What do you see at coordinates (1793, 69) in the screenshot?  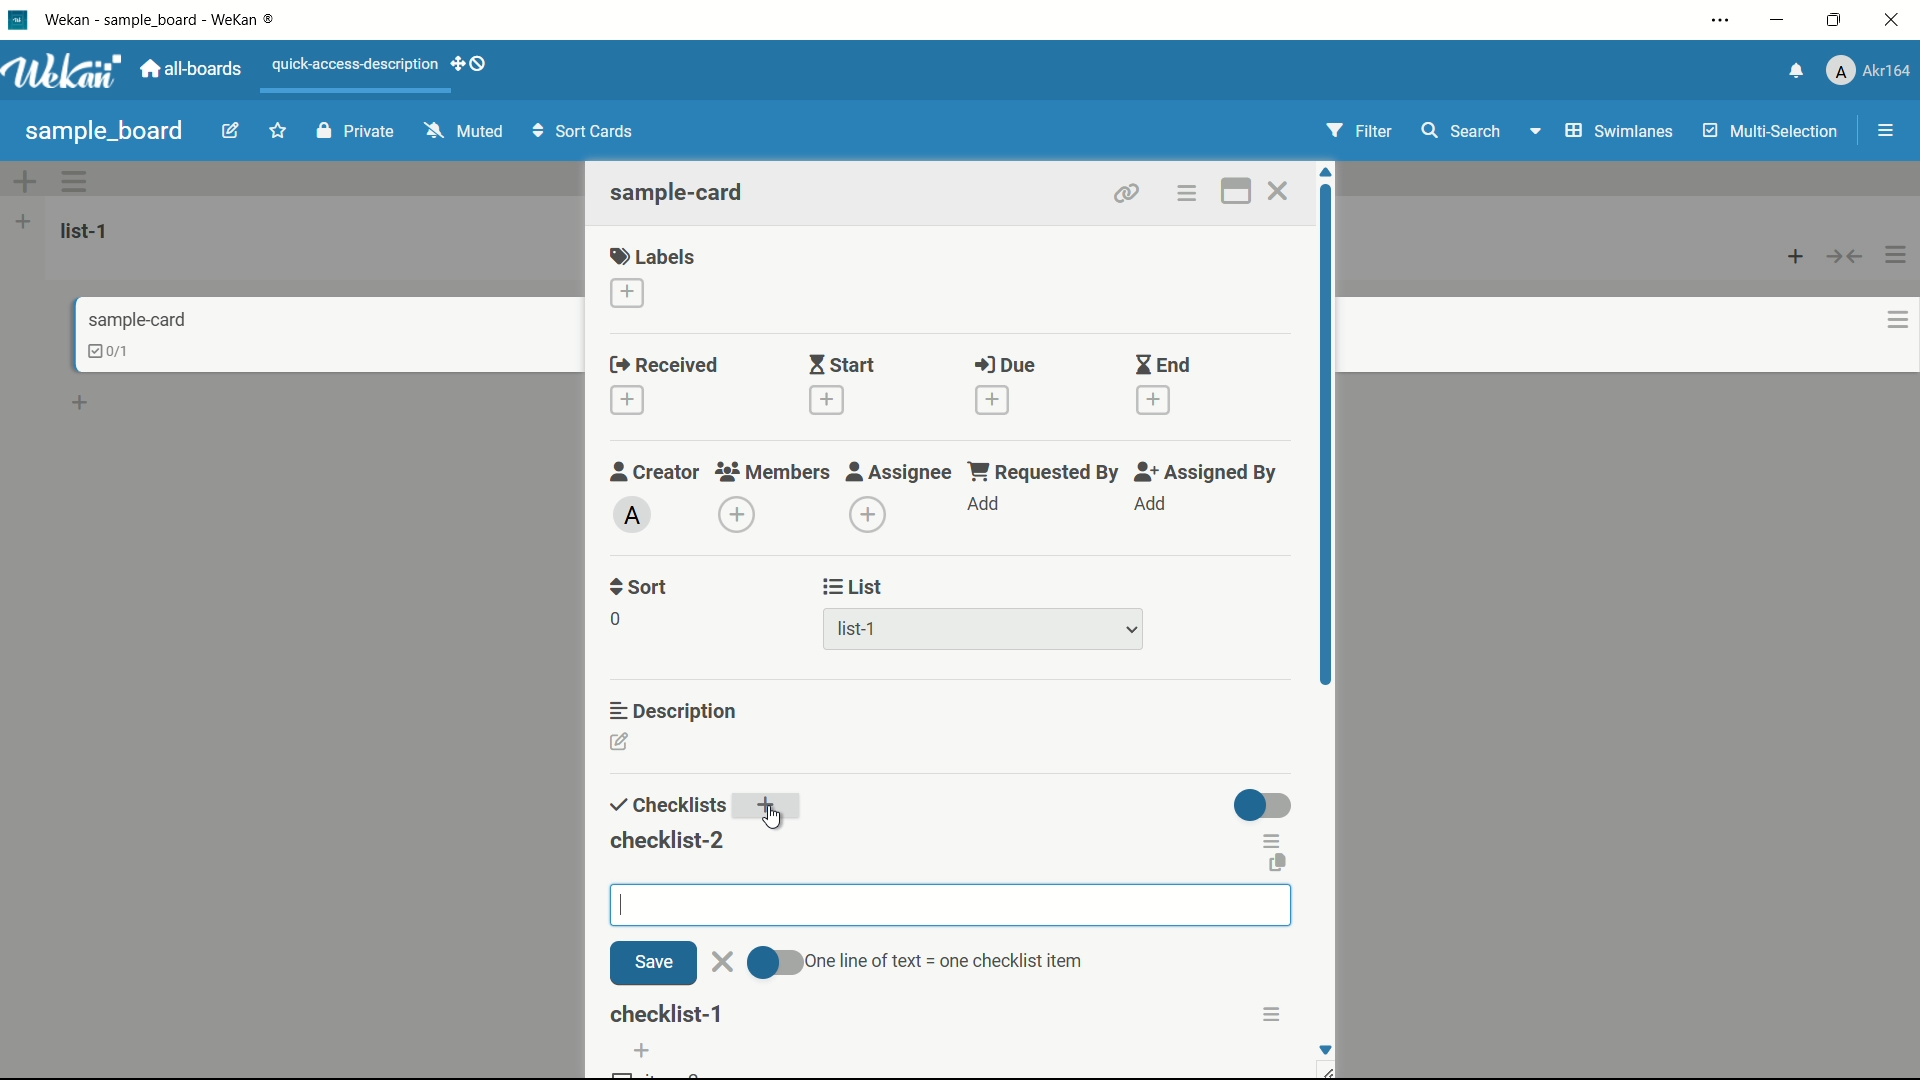 I see `notifications` at bounding box center [1793, 69].